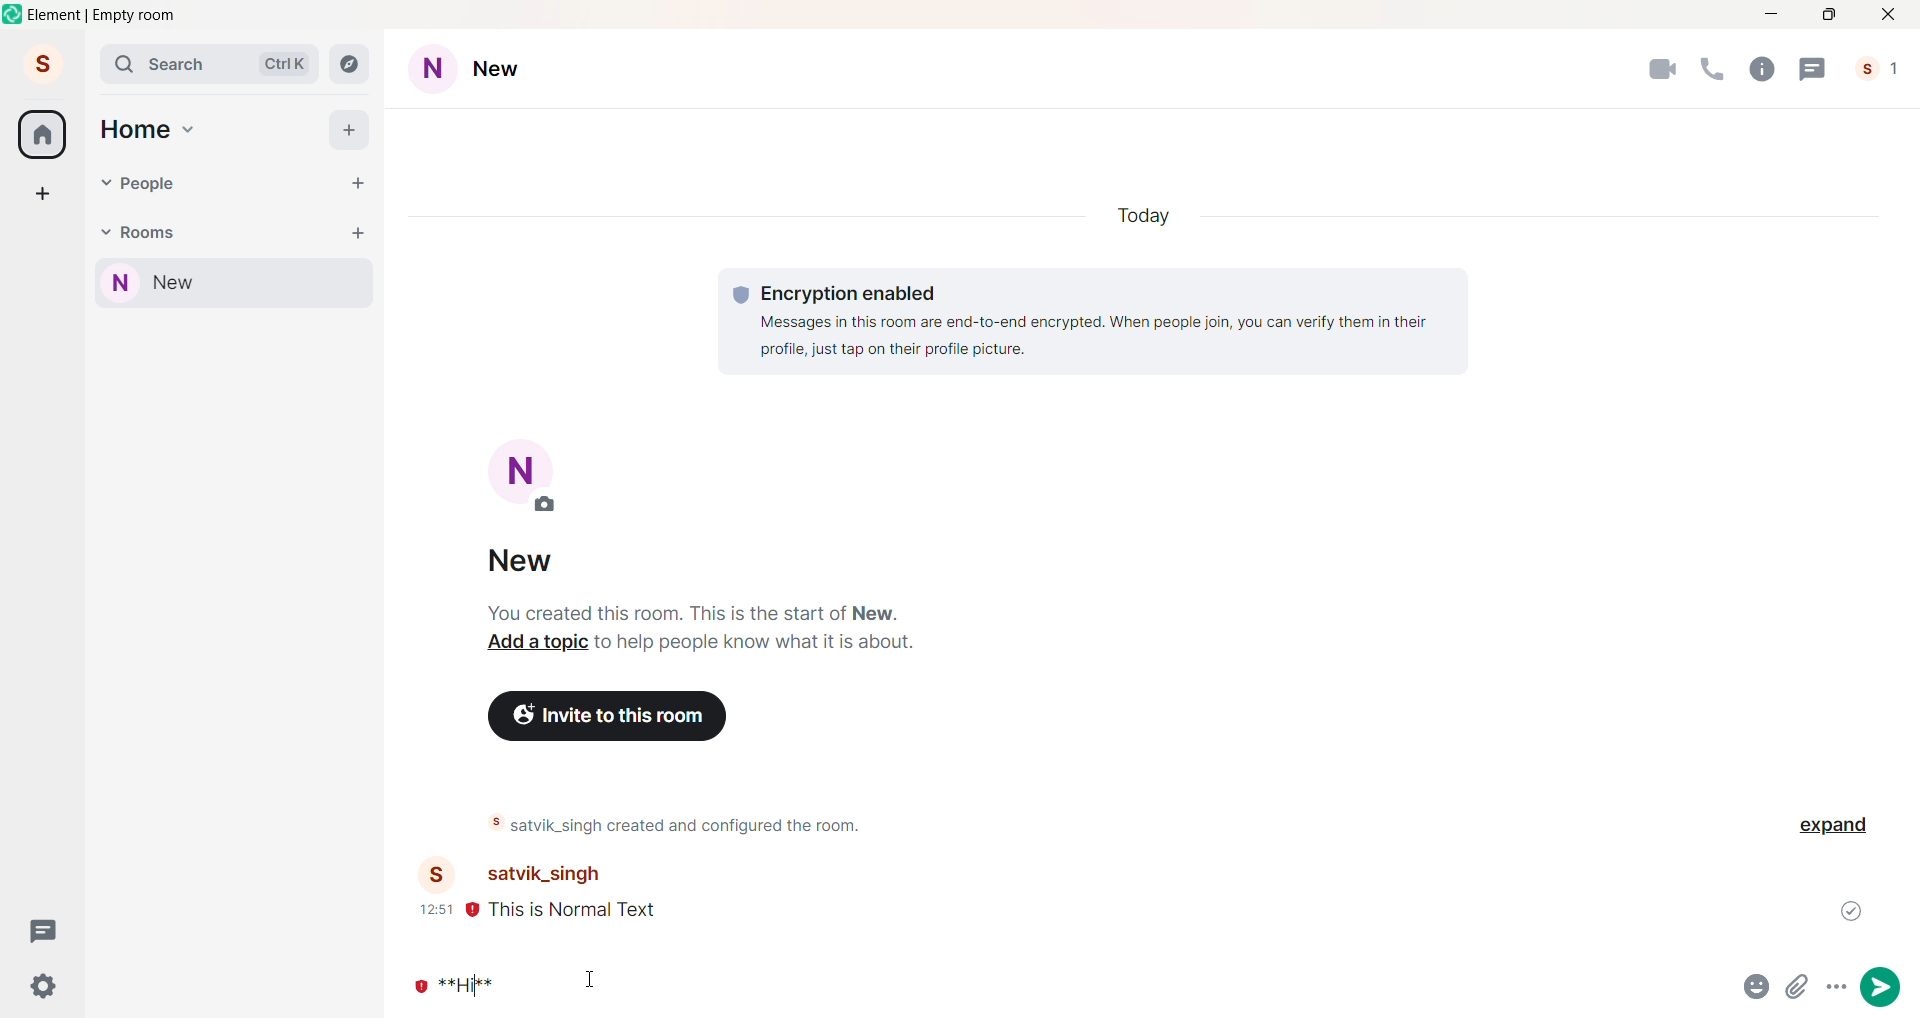 This screenshot has height=1018, width=1920. I want to click on Video Call, so click(1662, 71).